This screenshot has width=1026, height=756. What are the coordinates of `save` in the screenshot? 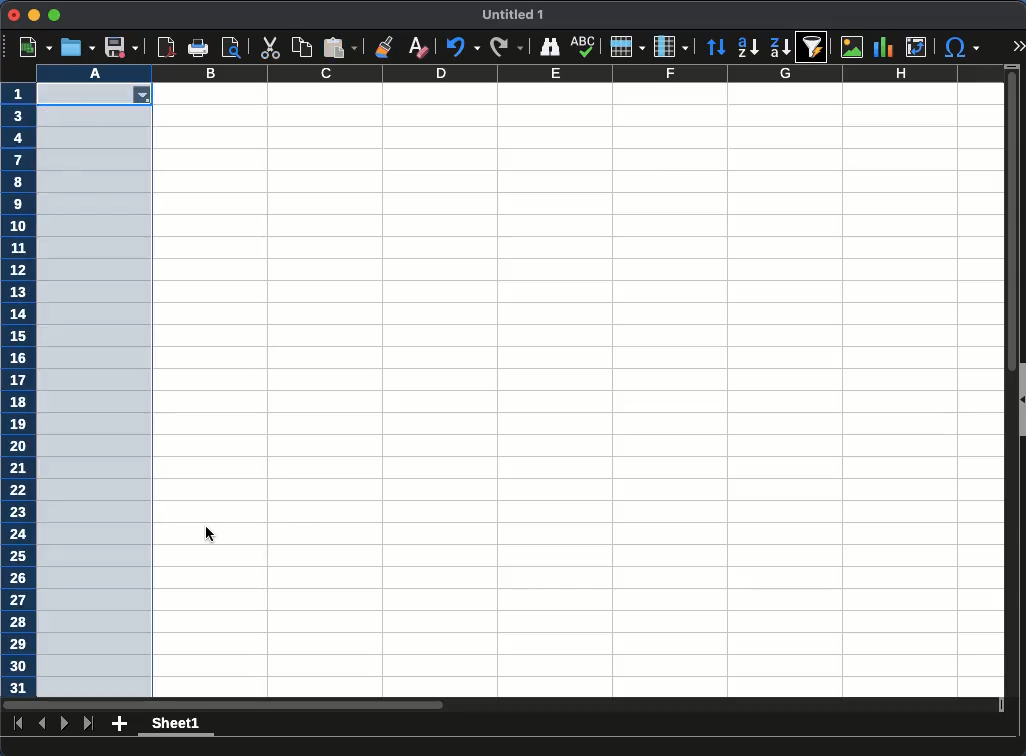 It's located at (120, 47).